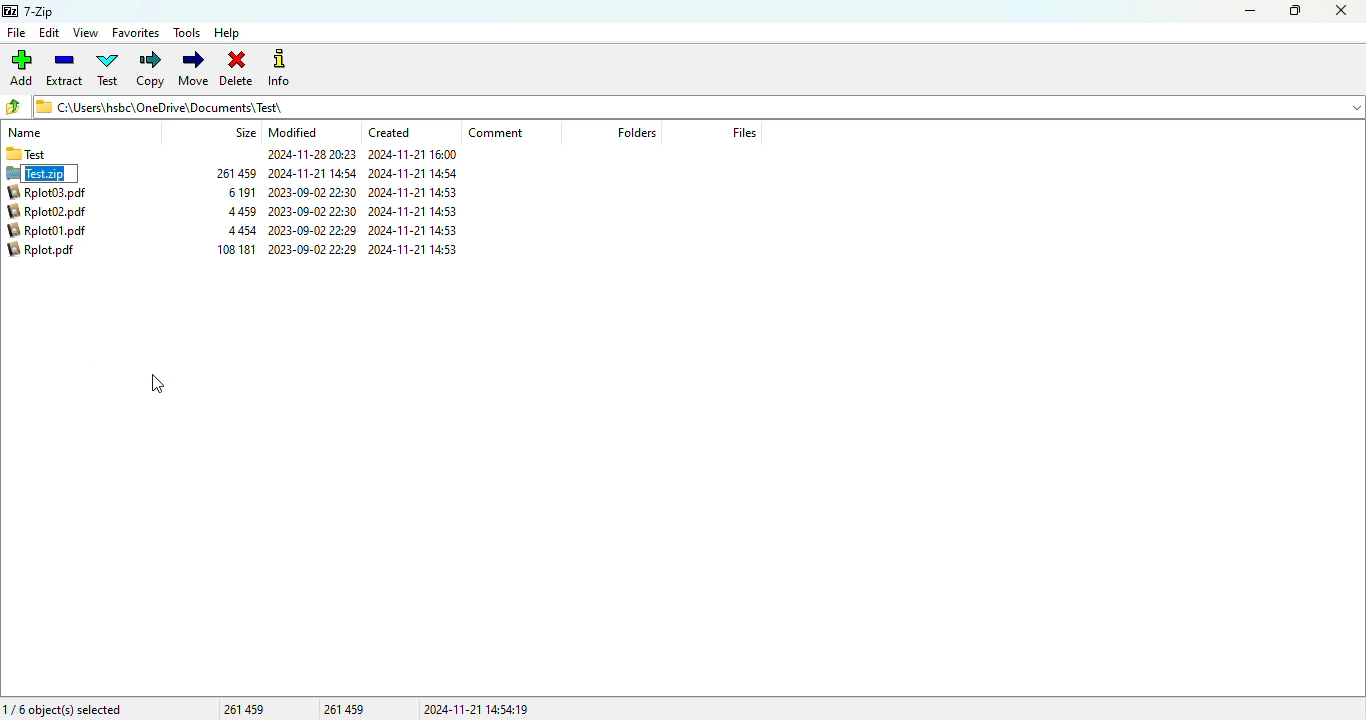 The image size is (1366, 720). I want to click on Rplot.pdf 108181 2023-09-02 22:29 2024-11-21 14:53, so click(52, 252).